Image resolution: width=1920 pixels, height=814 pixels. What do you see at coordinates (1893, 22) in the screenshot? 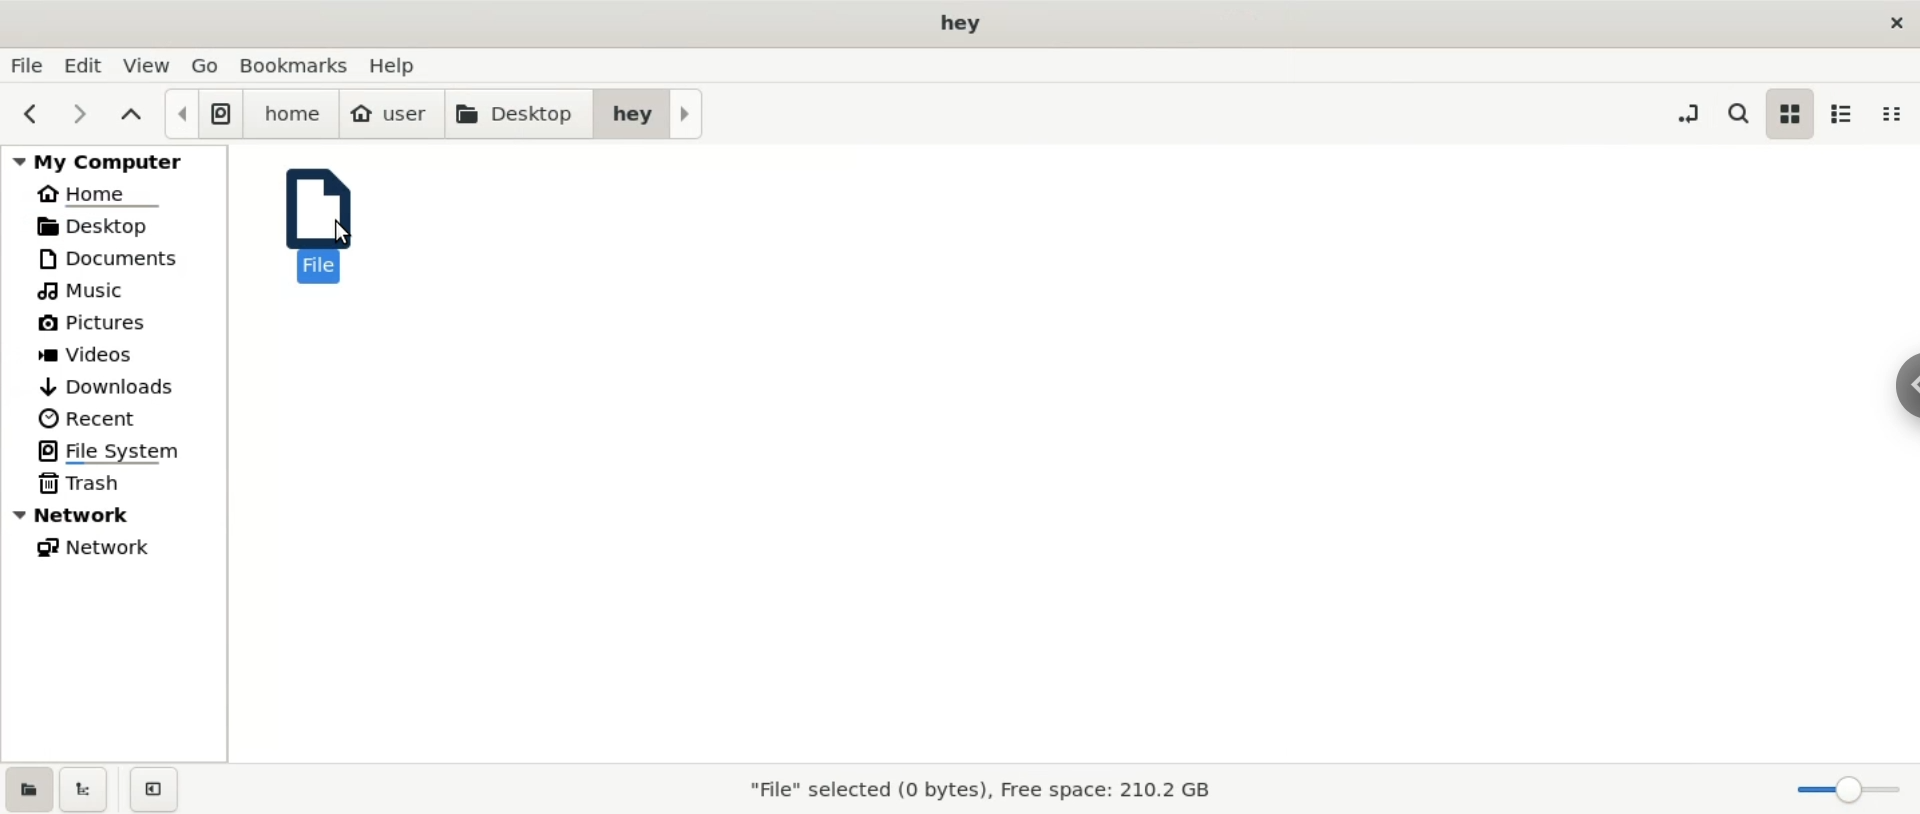
I see `close` at bounding box center [1893, 22].